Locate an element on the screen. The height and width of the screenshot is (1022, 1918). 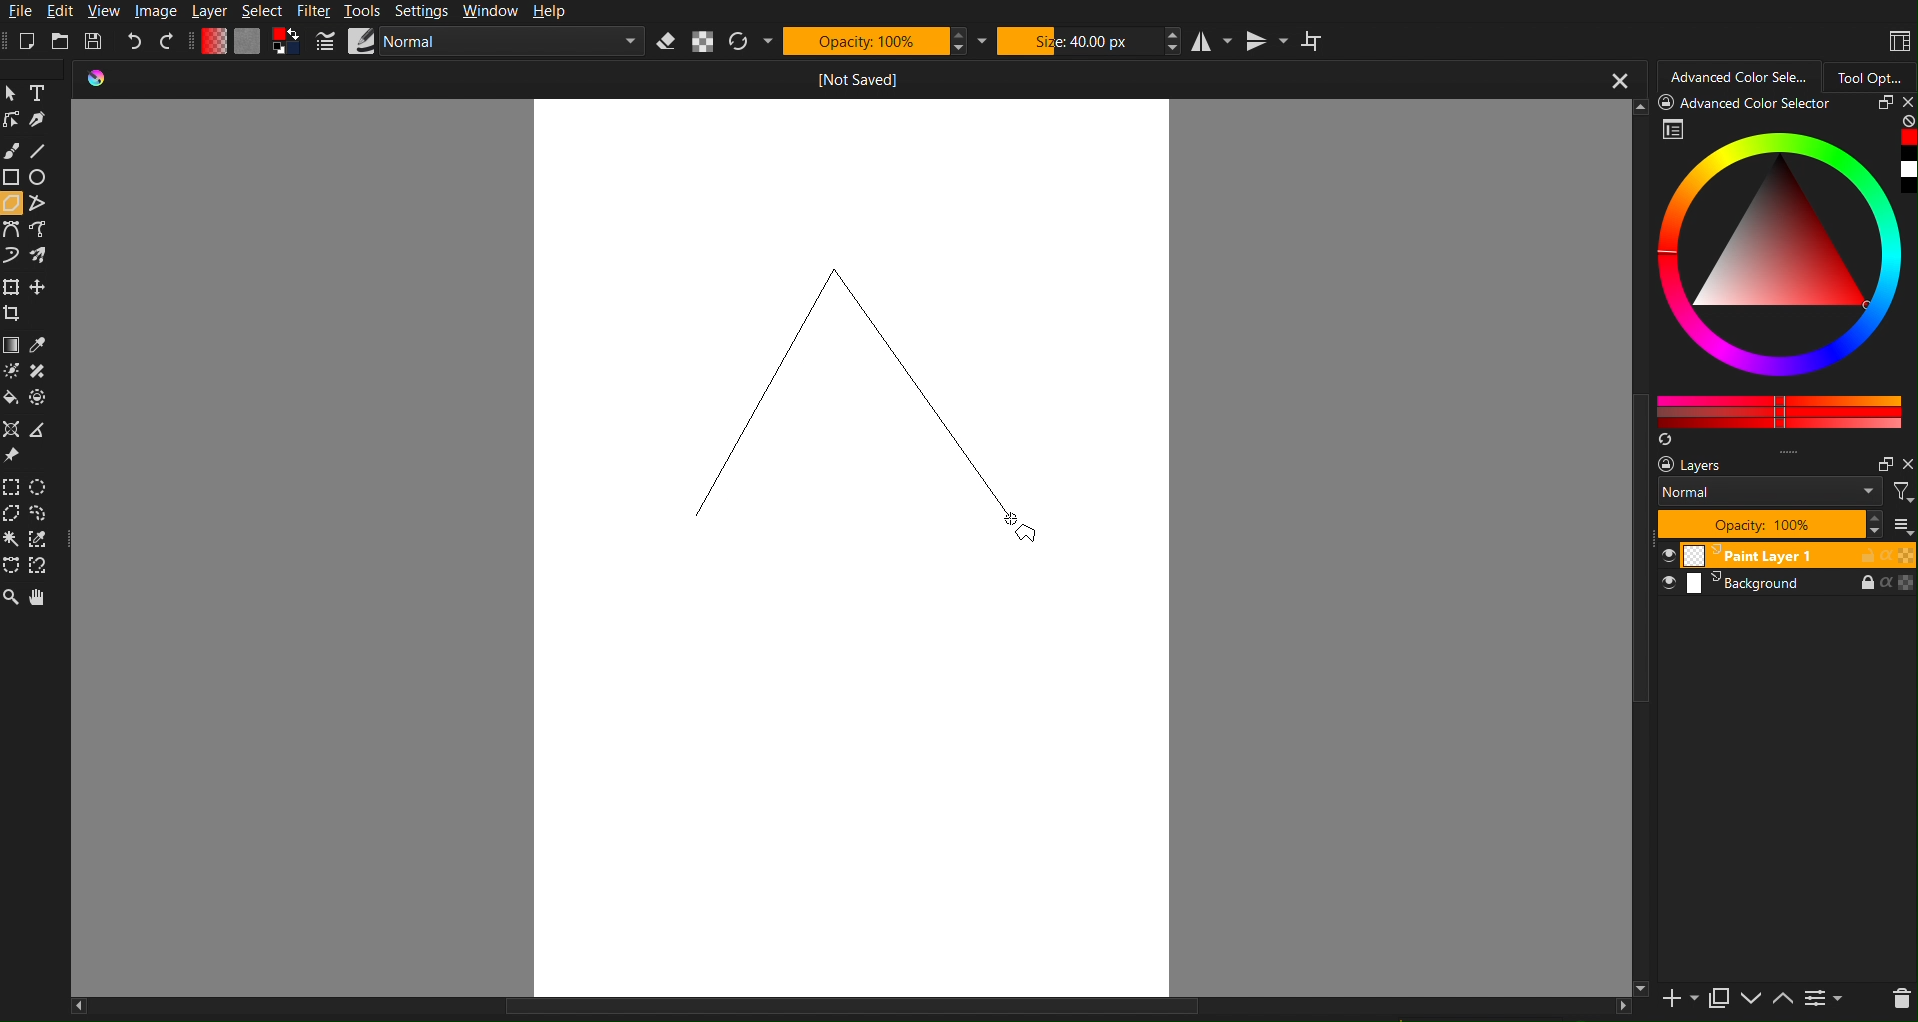
duplicate layer or mask is located at coordinates (1717, 1000).